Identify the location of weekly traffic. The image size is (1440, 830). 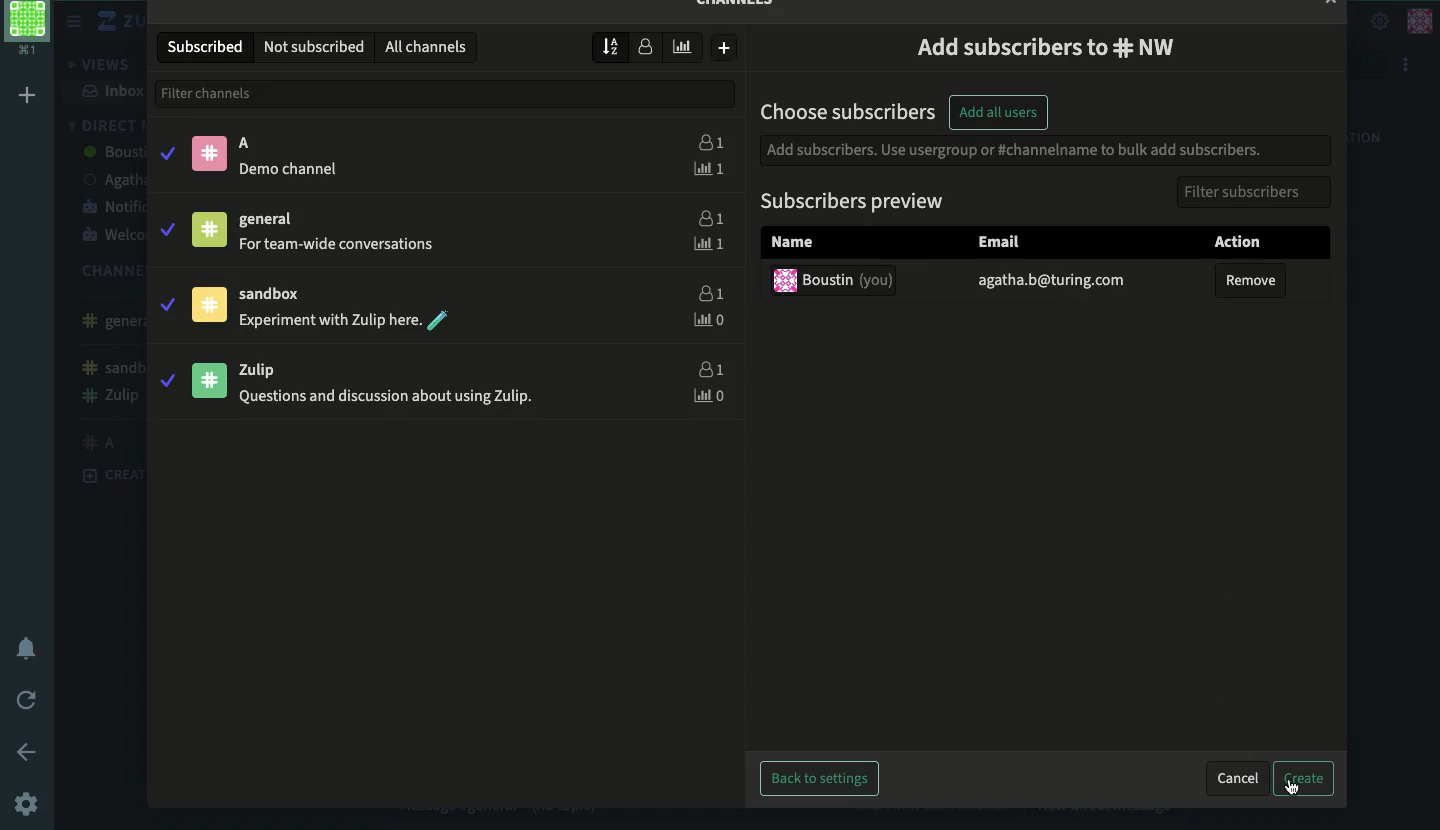
(683, 48).